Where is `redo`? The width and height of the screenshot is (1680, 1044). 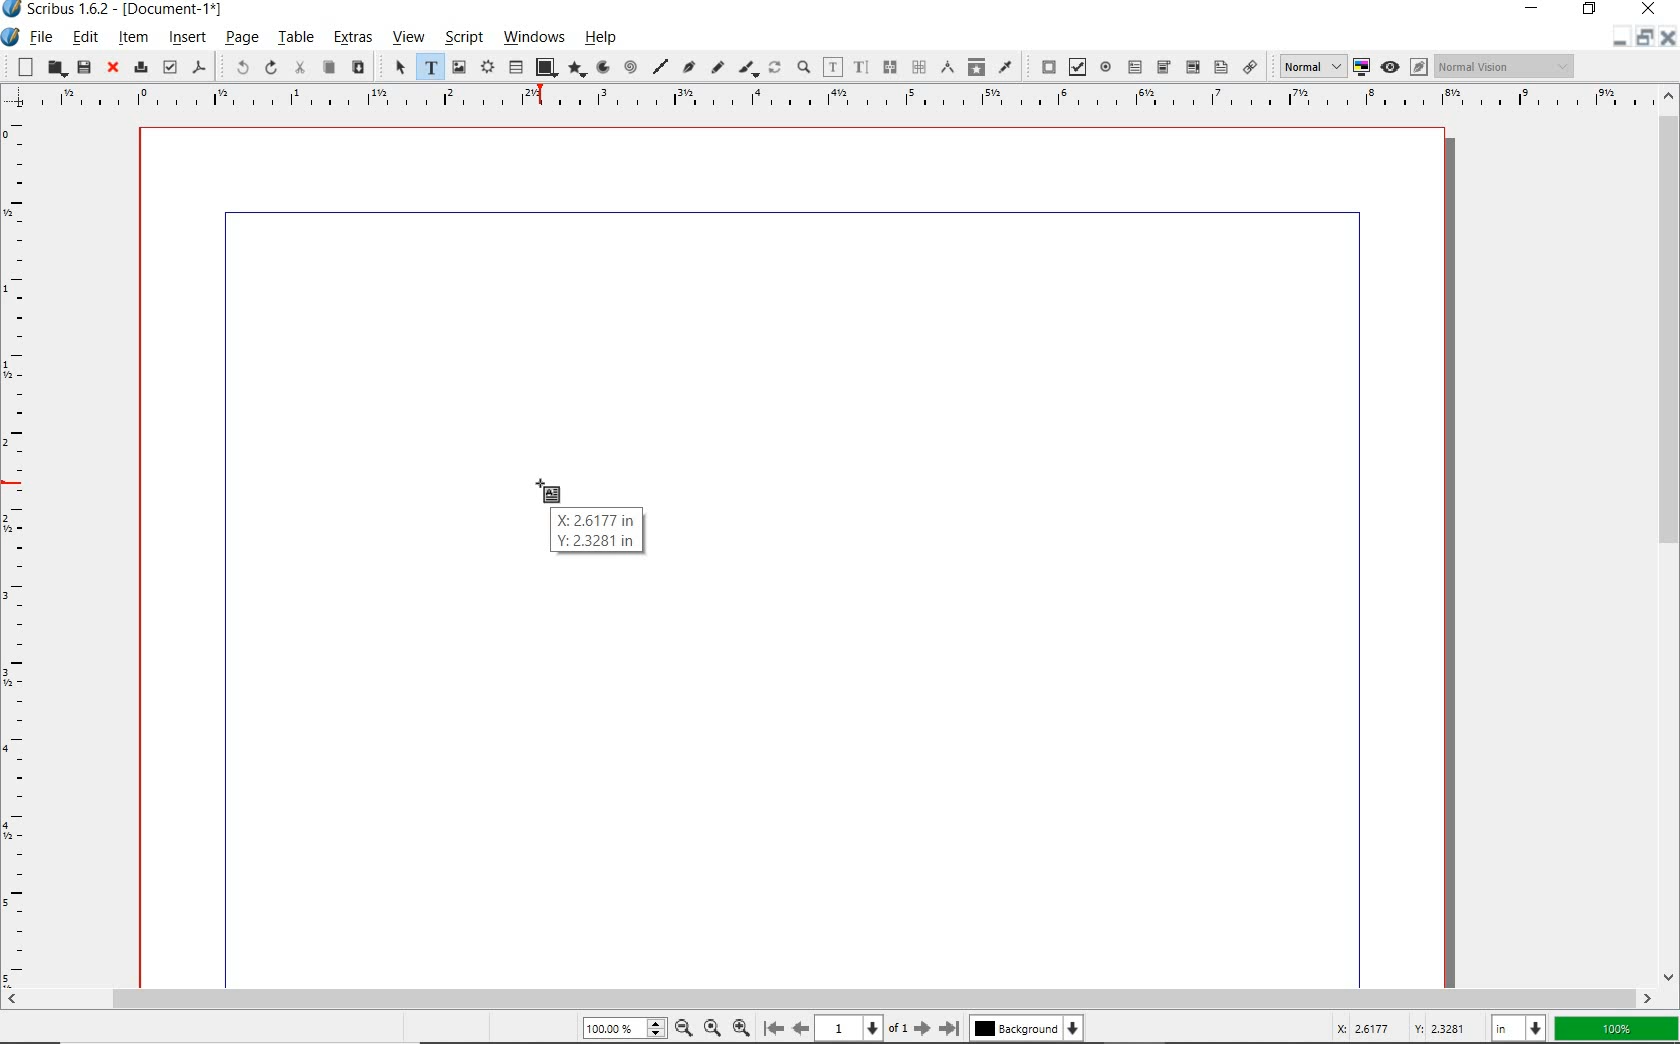
redo is located at coordinates (271, 67).